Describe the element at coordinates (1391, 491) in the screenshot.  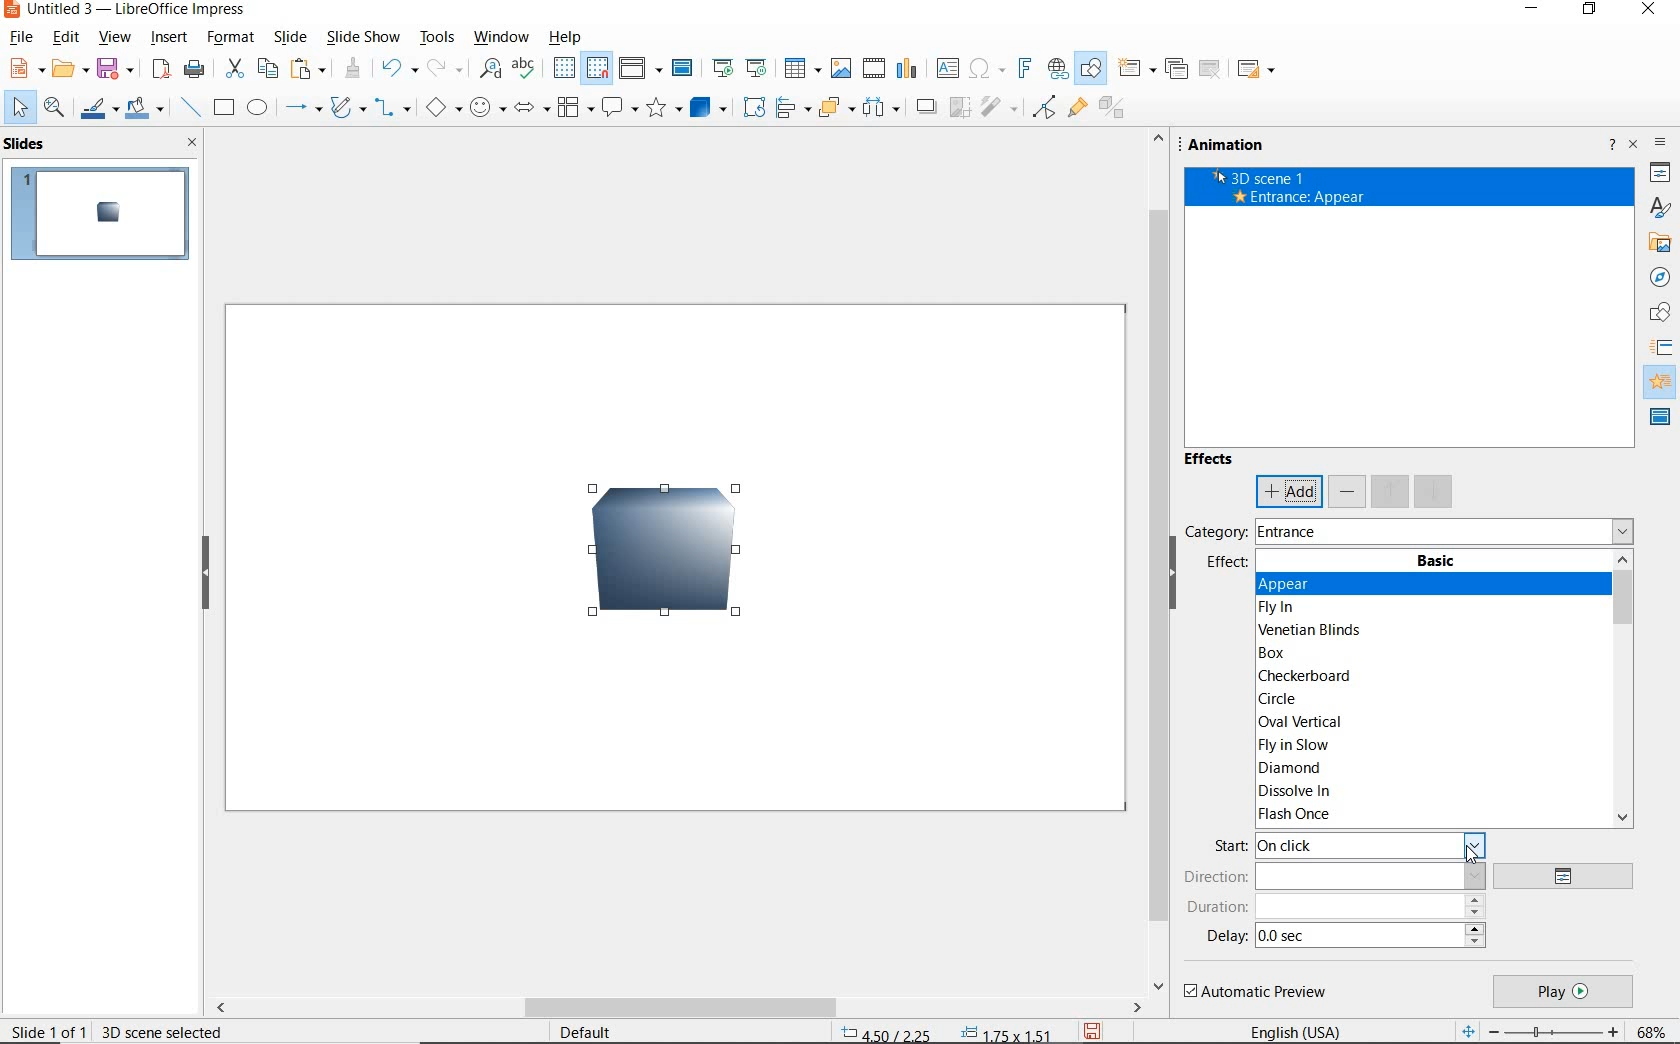
I see `move up` at that location.